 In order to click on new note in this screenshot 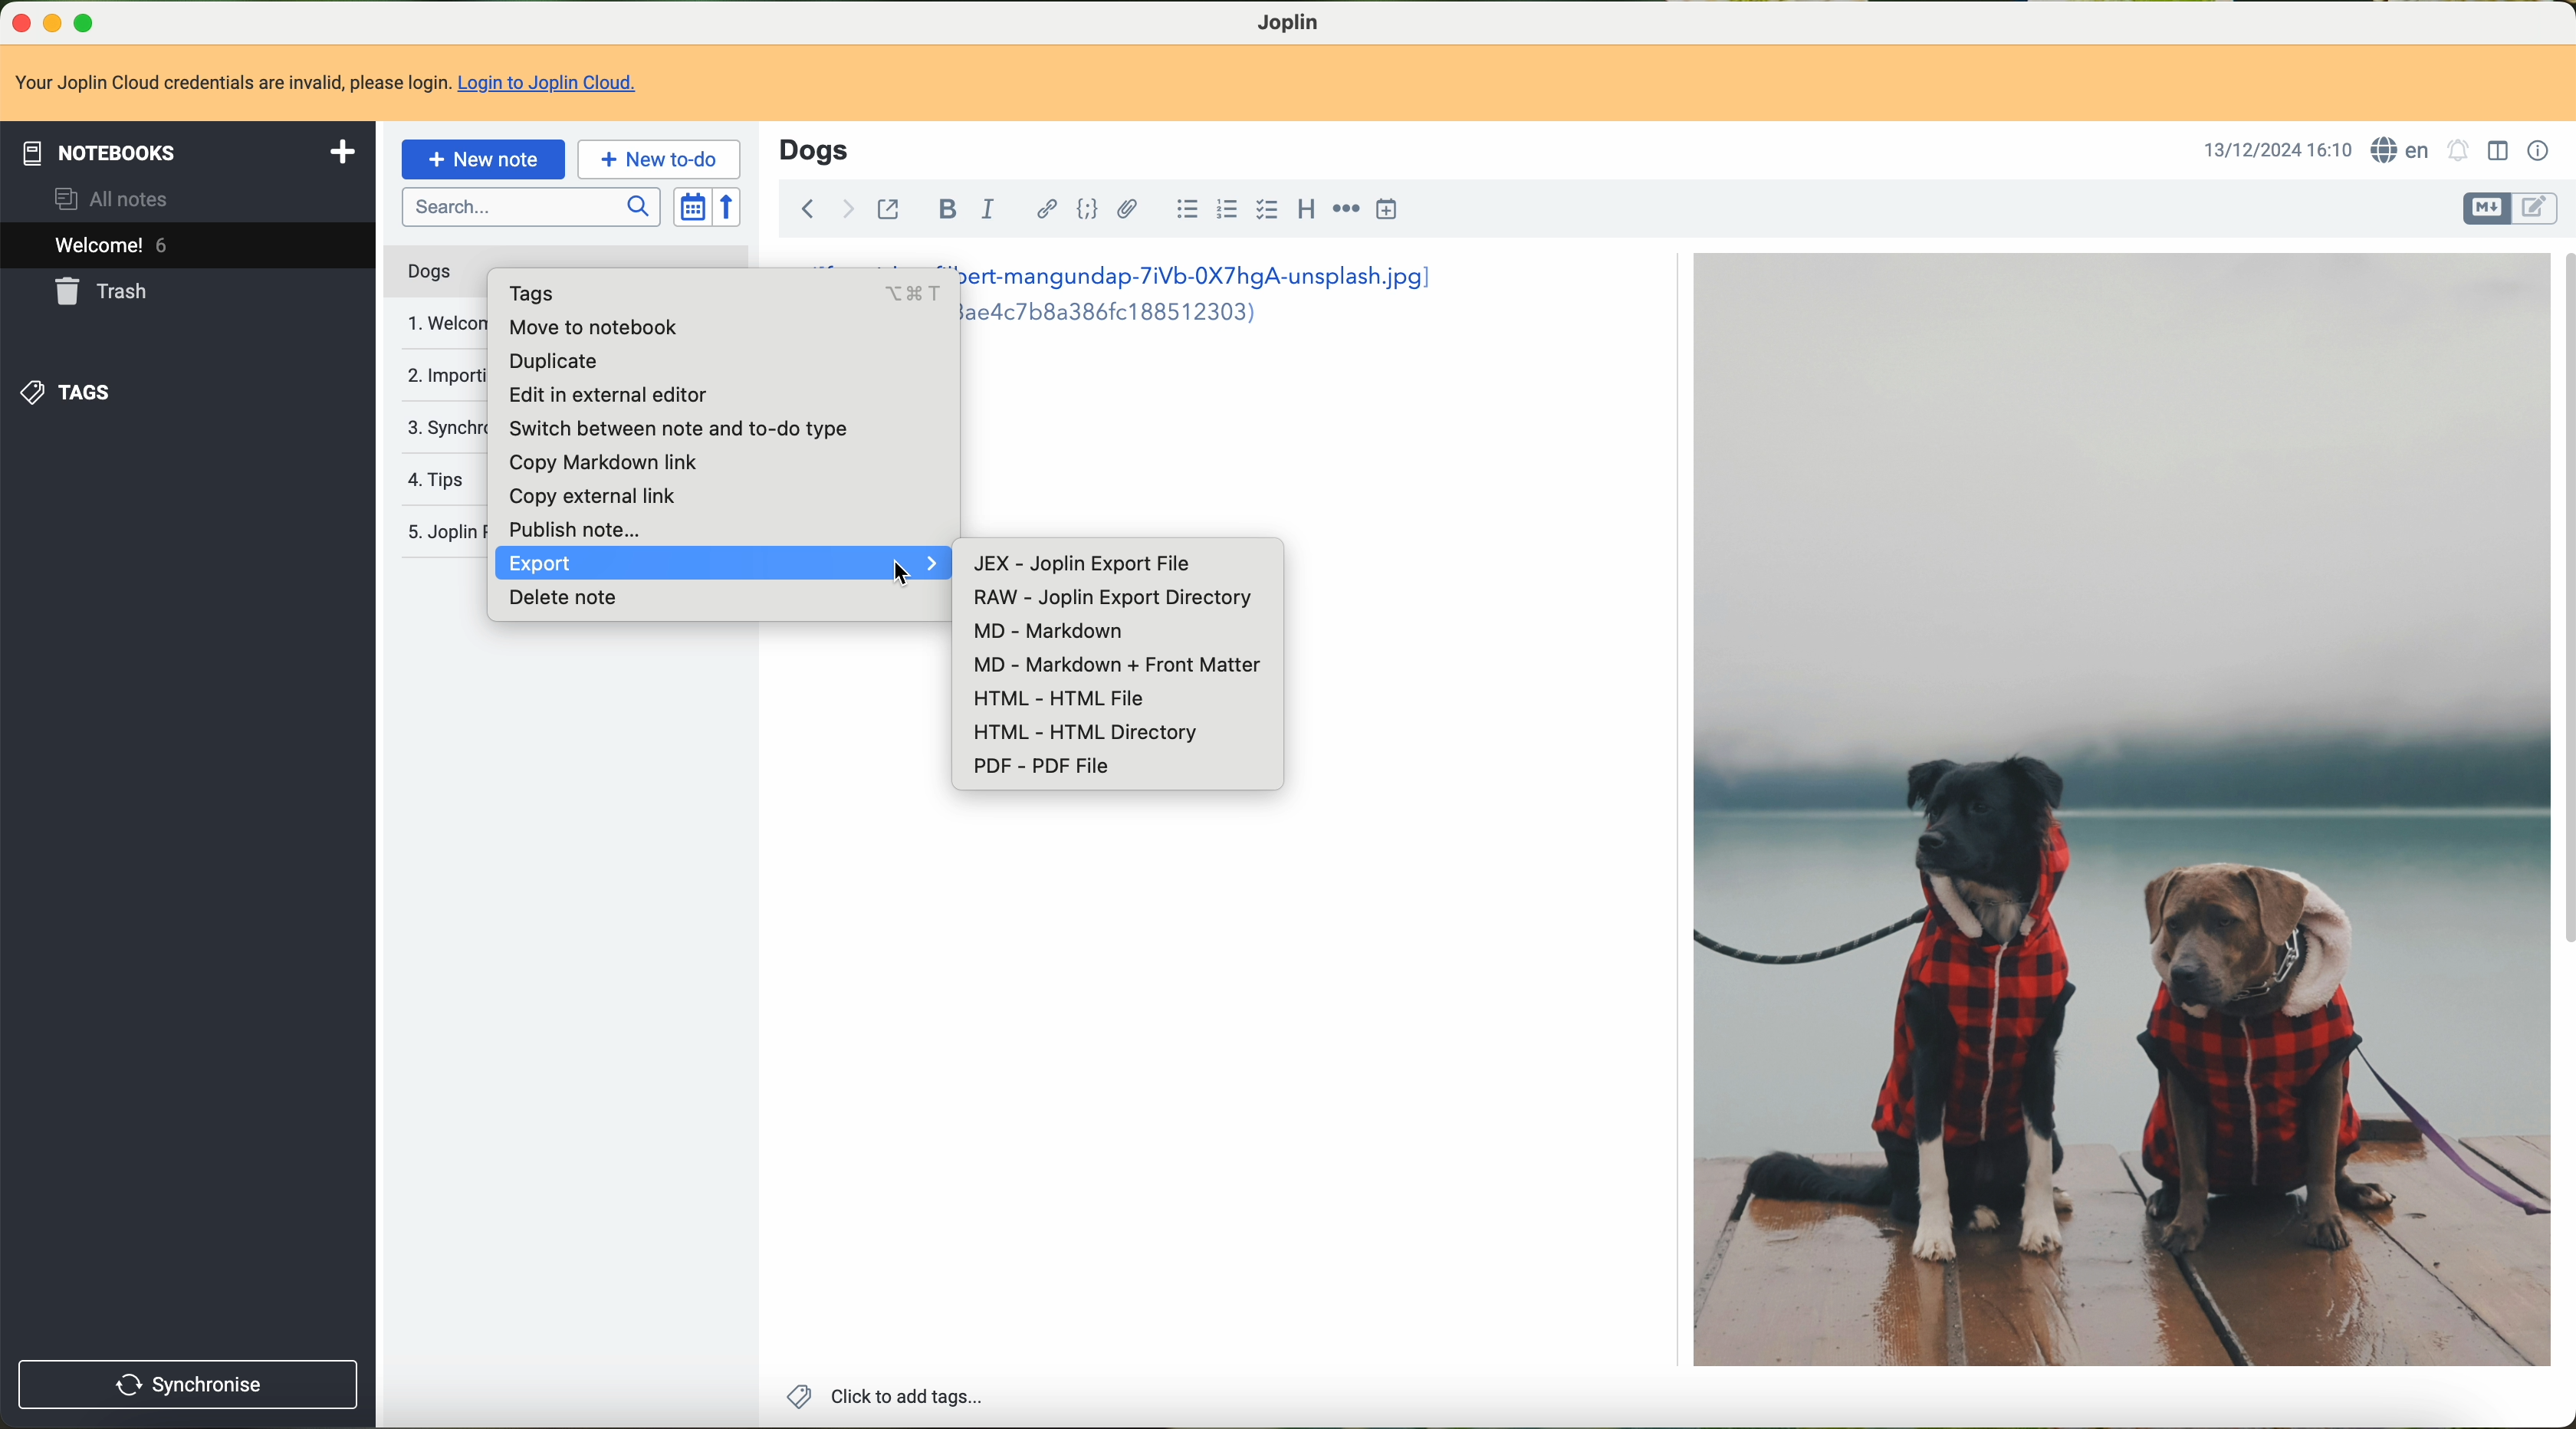, I will do `click(484, 157)`.